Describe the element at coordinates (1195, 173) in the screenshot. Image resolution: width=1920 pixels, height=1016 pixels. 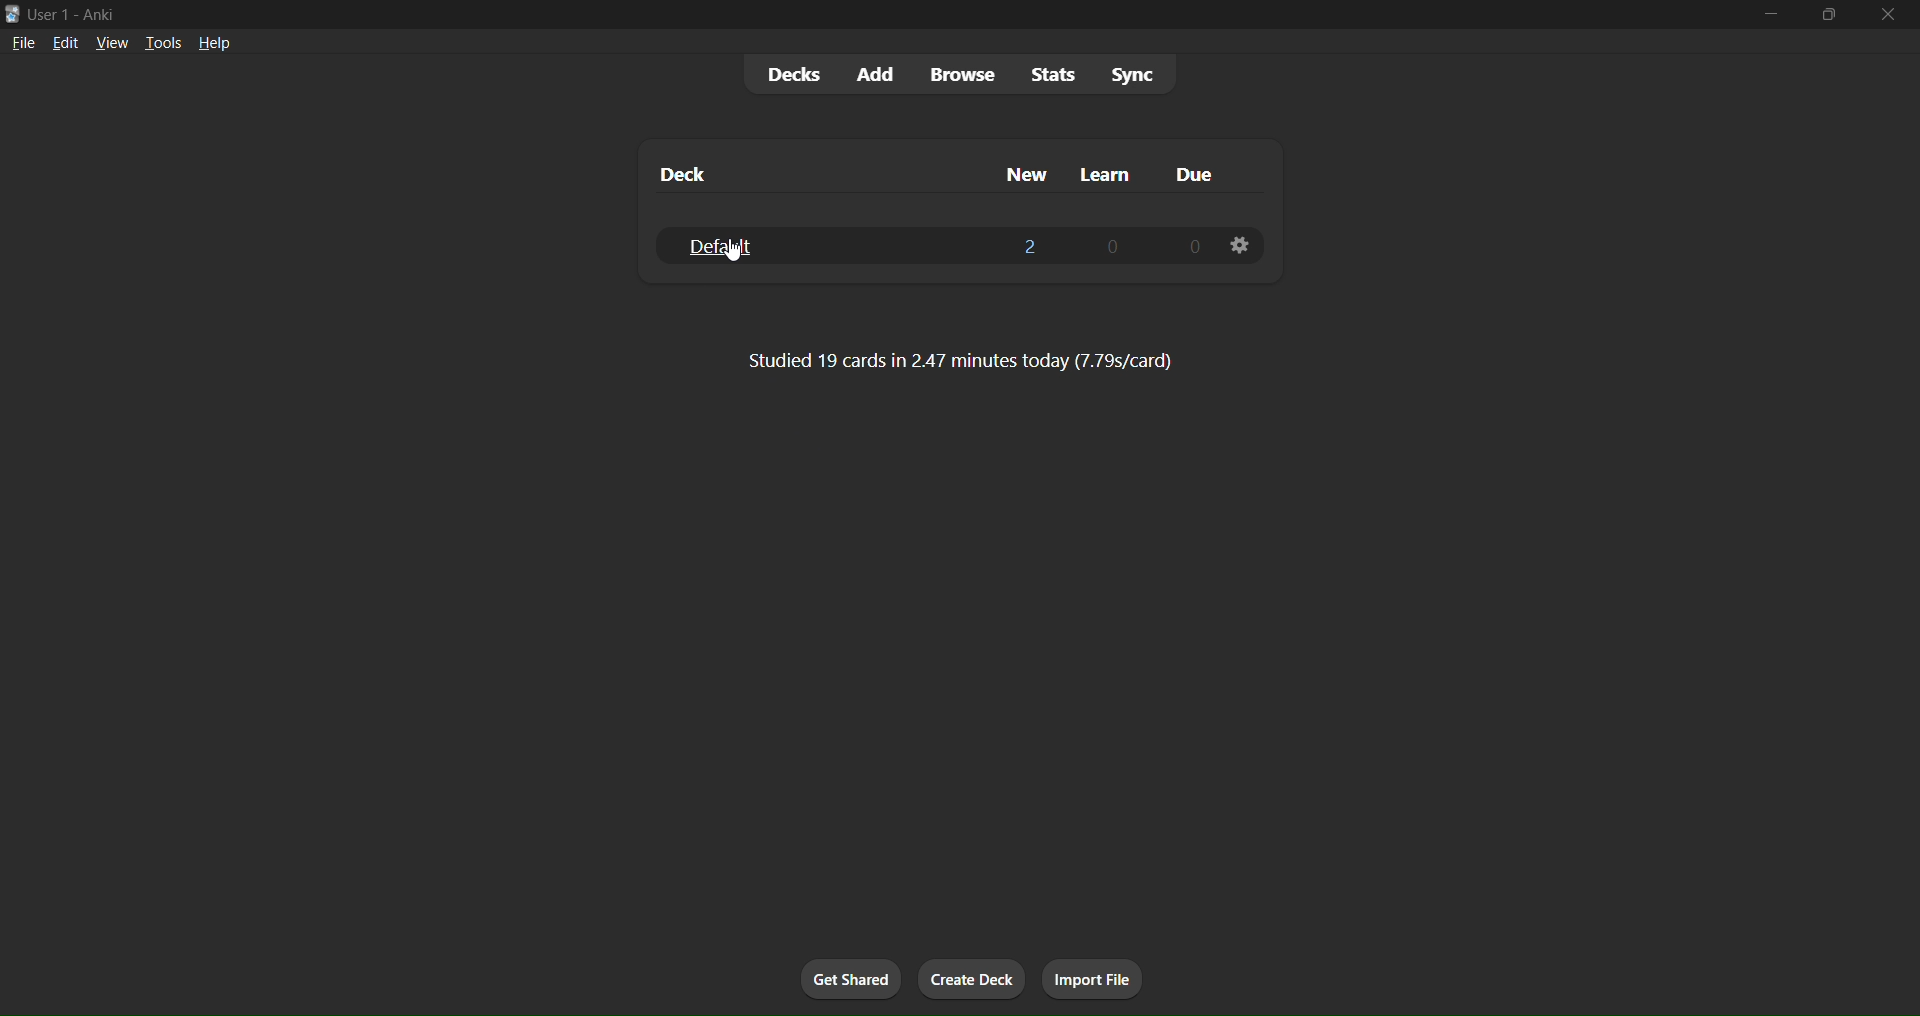
I see `due` at that location.